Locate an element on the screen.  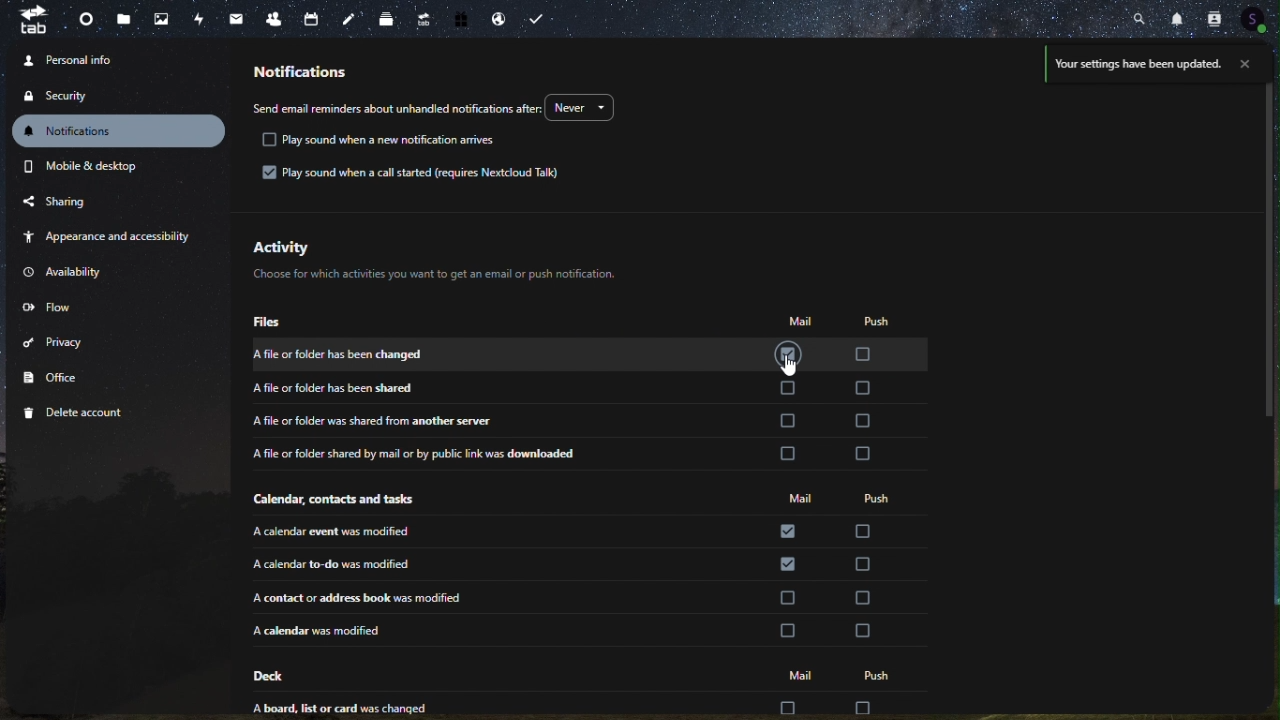
Play sound when a call started (requireds Nextcloud Talk) is located at coordinates (428, 173).